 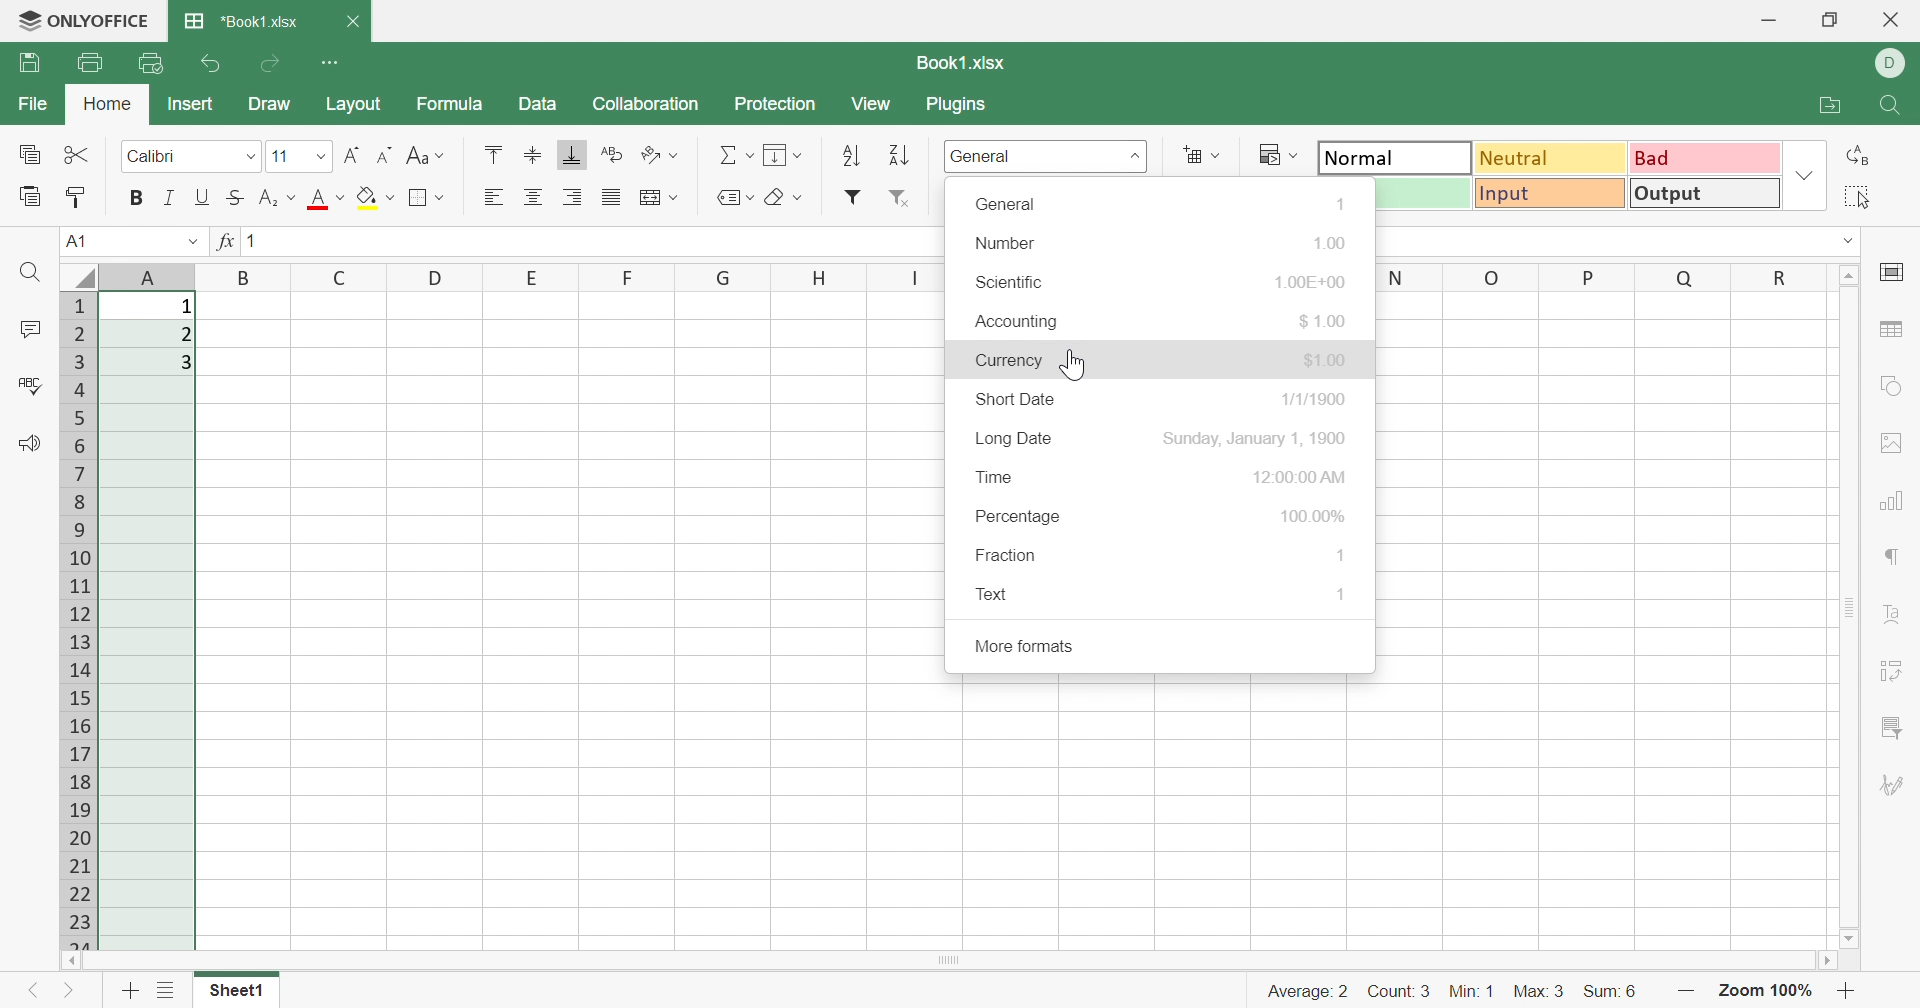 I want to click on Spell checking, so click(x=33, y=387).